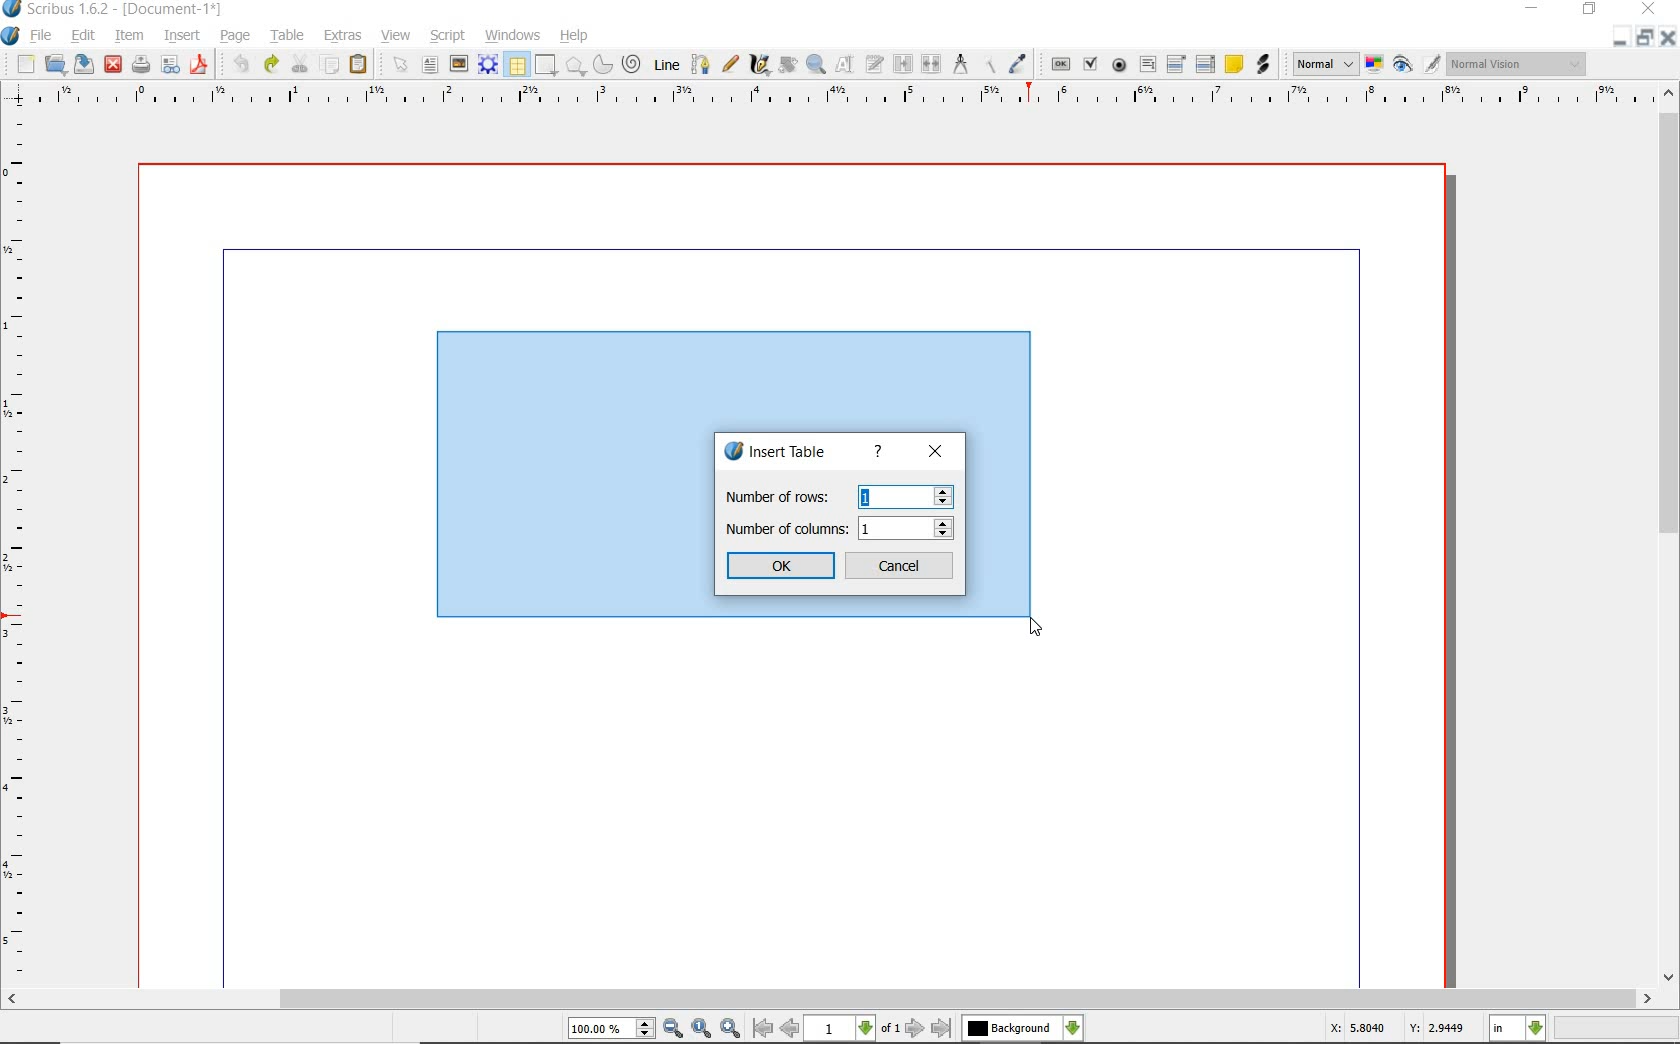 Image resolution: width=1680 pixels, height=1044 pixels. Describe the element at coordinates (574, 36) in the screenshot. I see `help` at that location.